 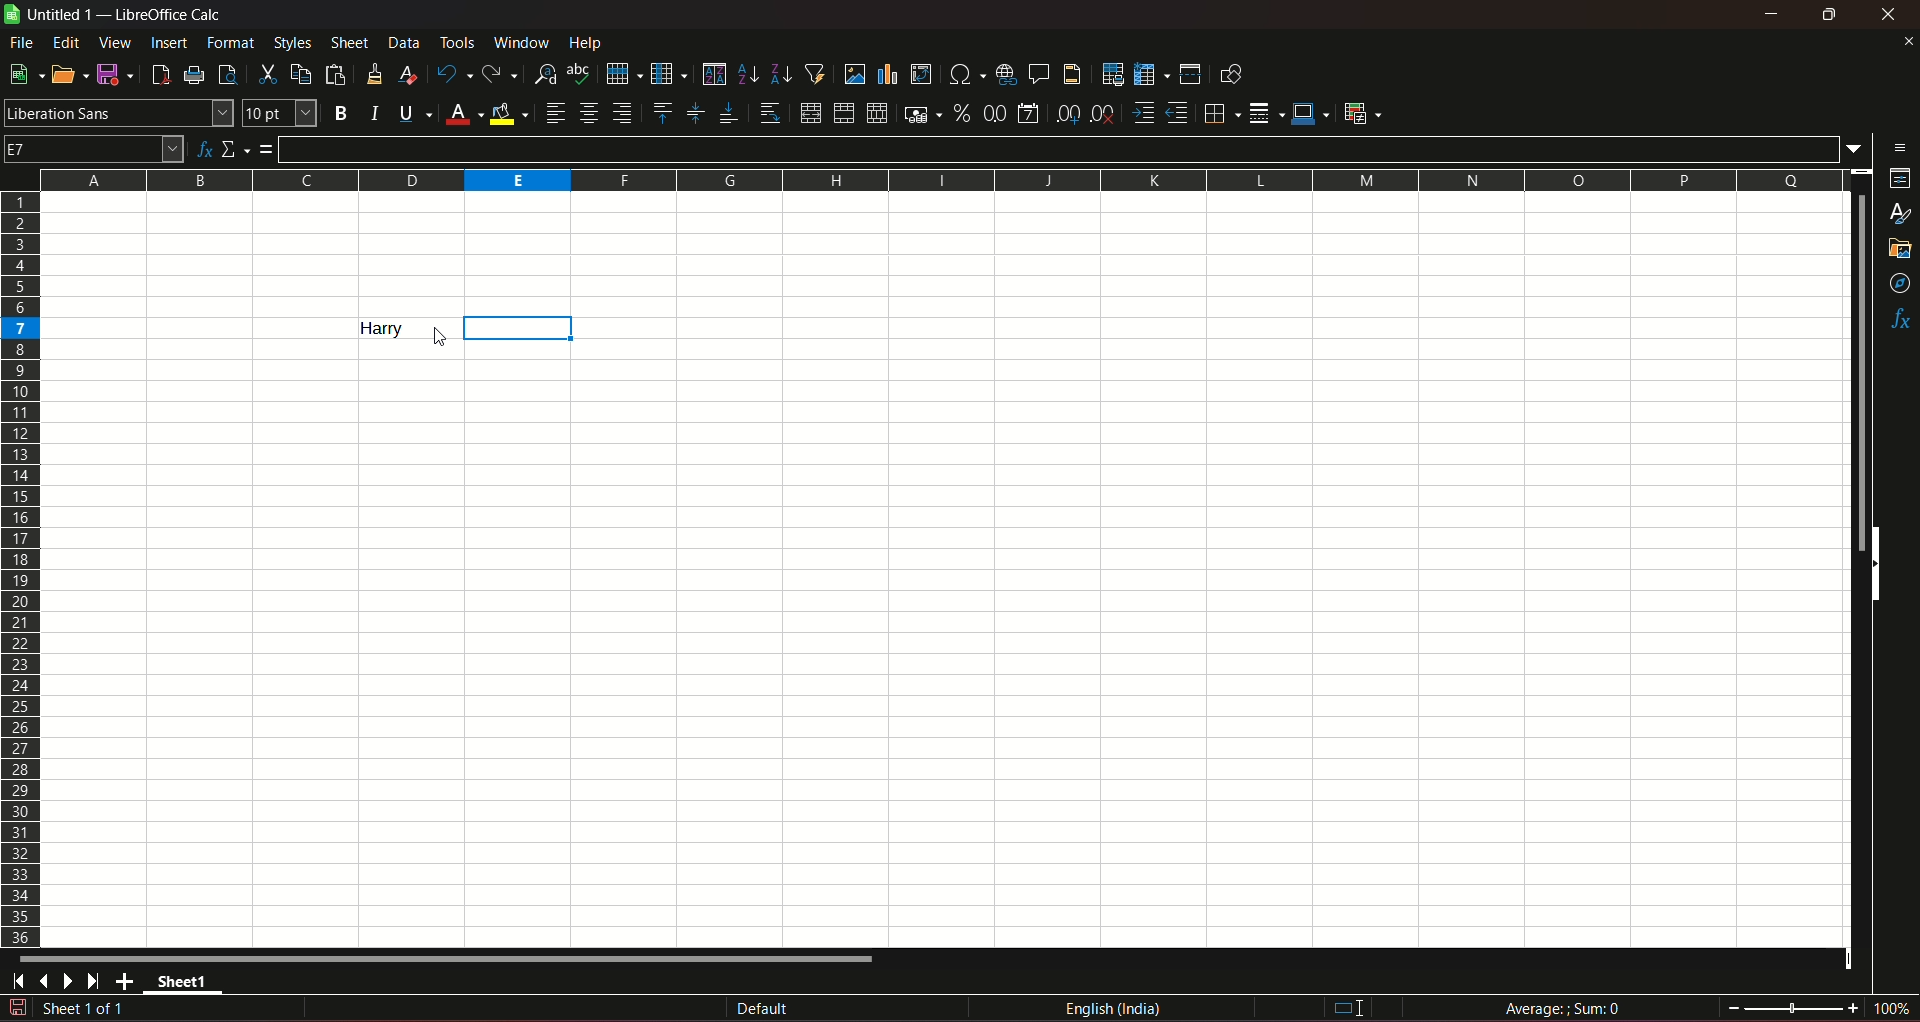 What do you see at coordinates (937, 177) in the screenshot?
I see `columns` at bounding box center [937, 177].